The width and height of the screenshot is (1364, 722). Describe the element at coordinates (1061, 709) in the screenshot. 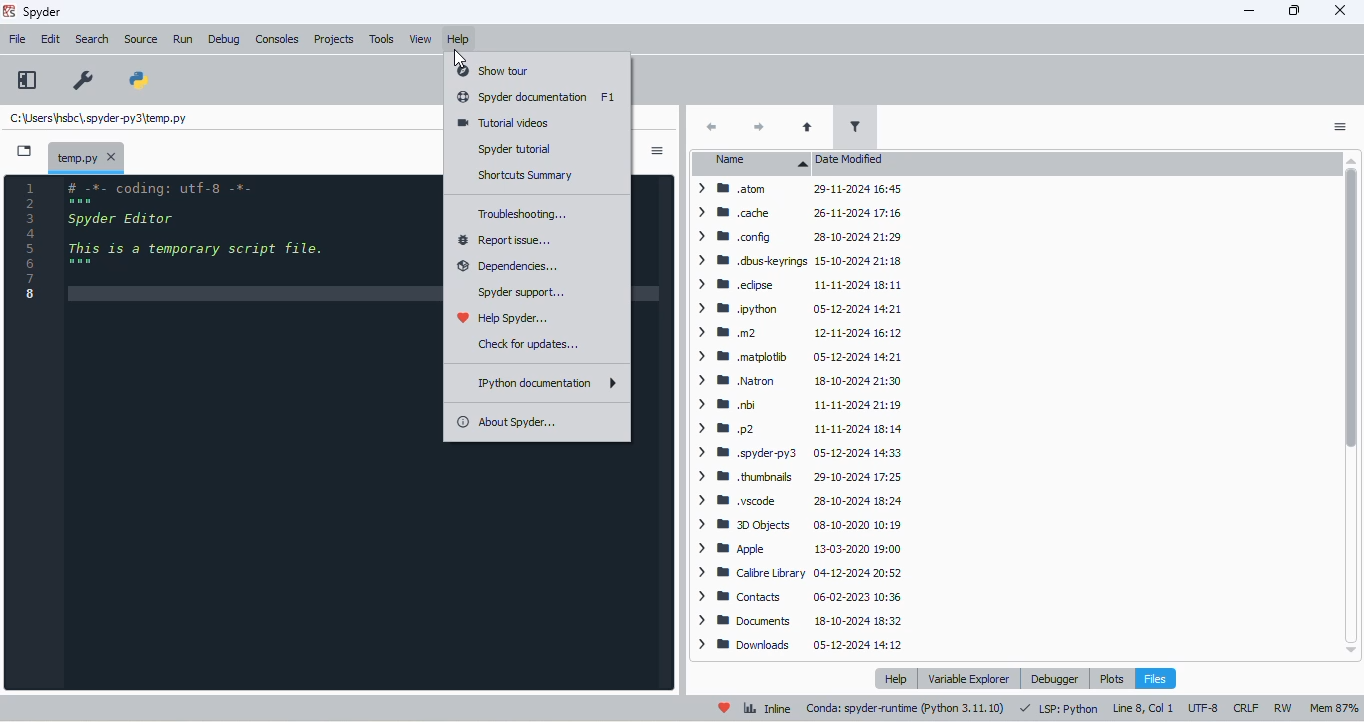

I see `LSP: Python` at that location.